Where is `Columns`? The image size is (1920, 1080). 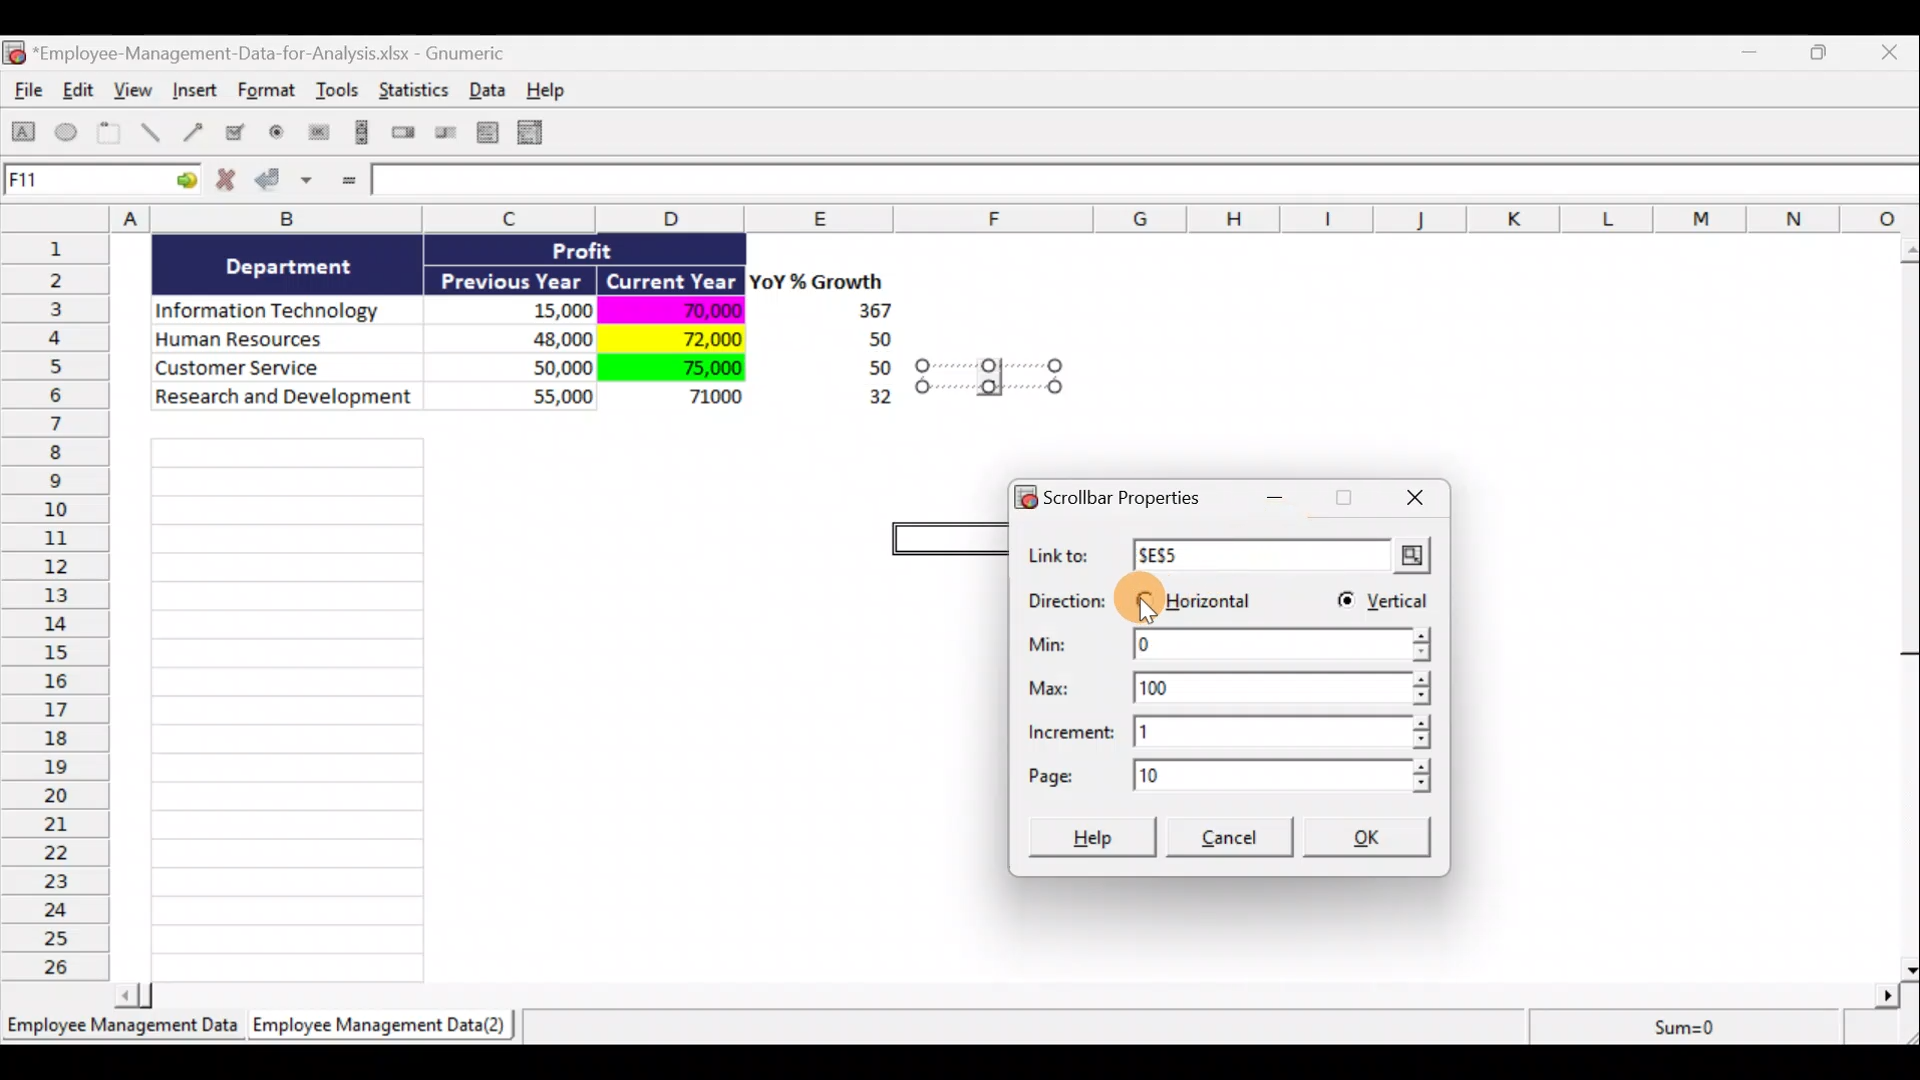 Columns is located at coordinates (967, 218).